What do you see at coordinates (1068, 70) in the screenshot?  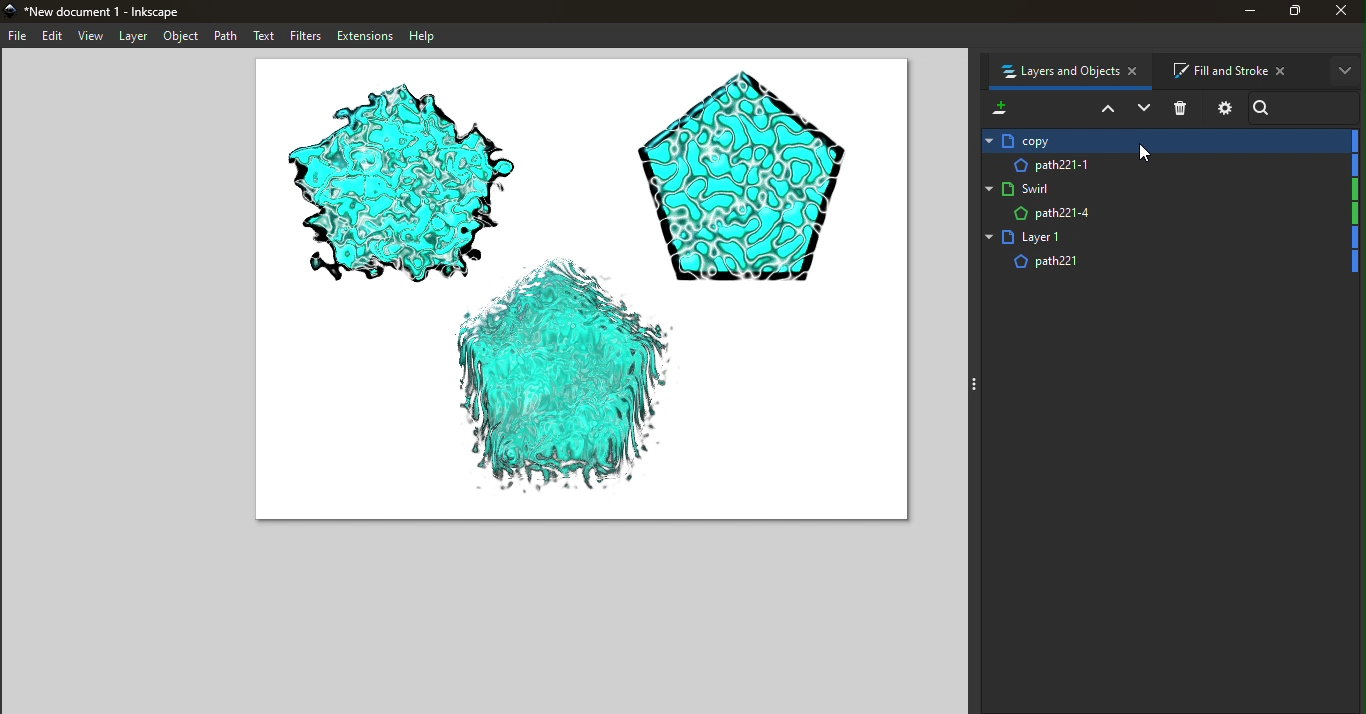 I see `Layers and objects` at bounding box center [1068, 70].